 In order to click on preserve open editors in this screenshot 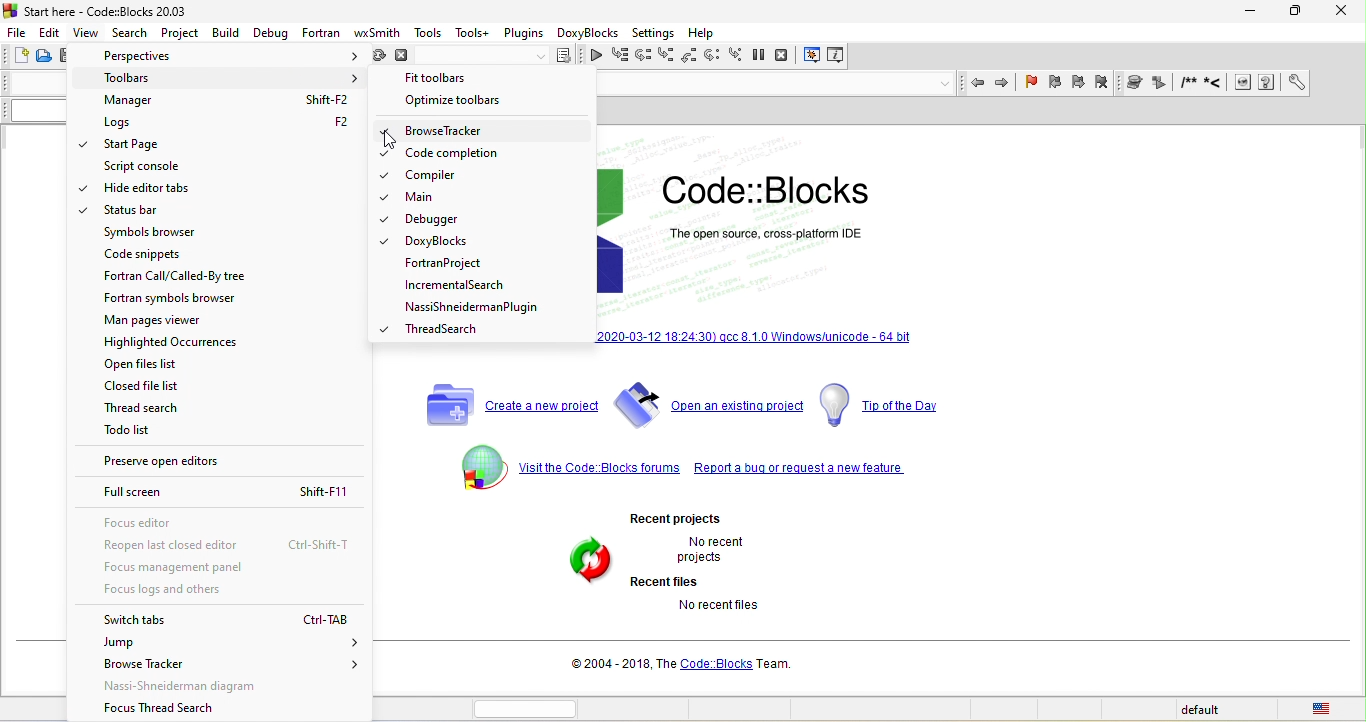, I will do `click(223, 464)`.